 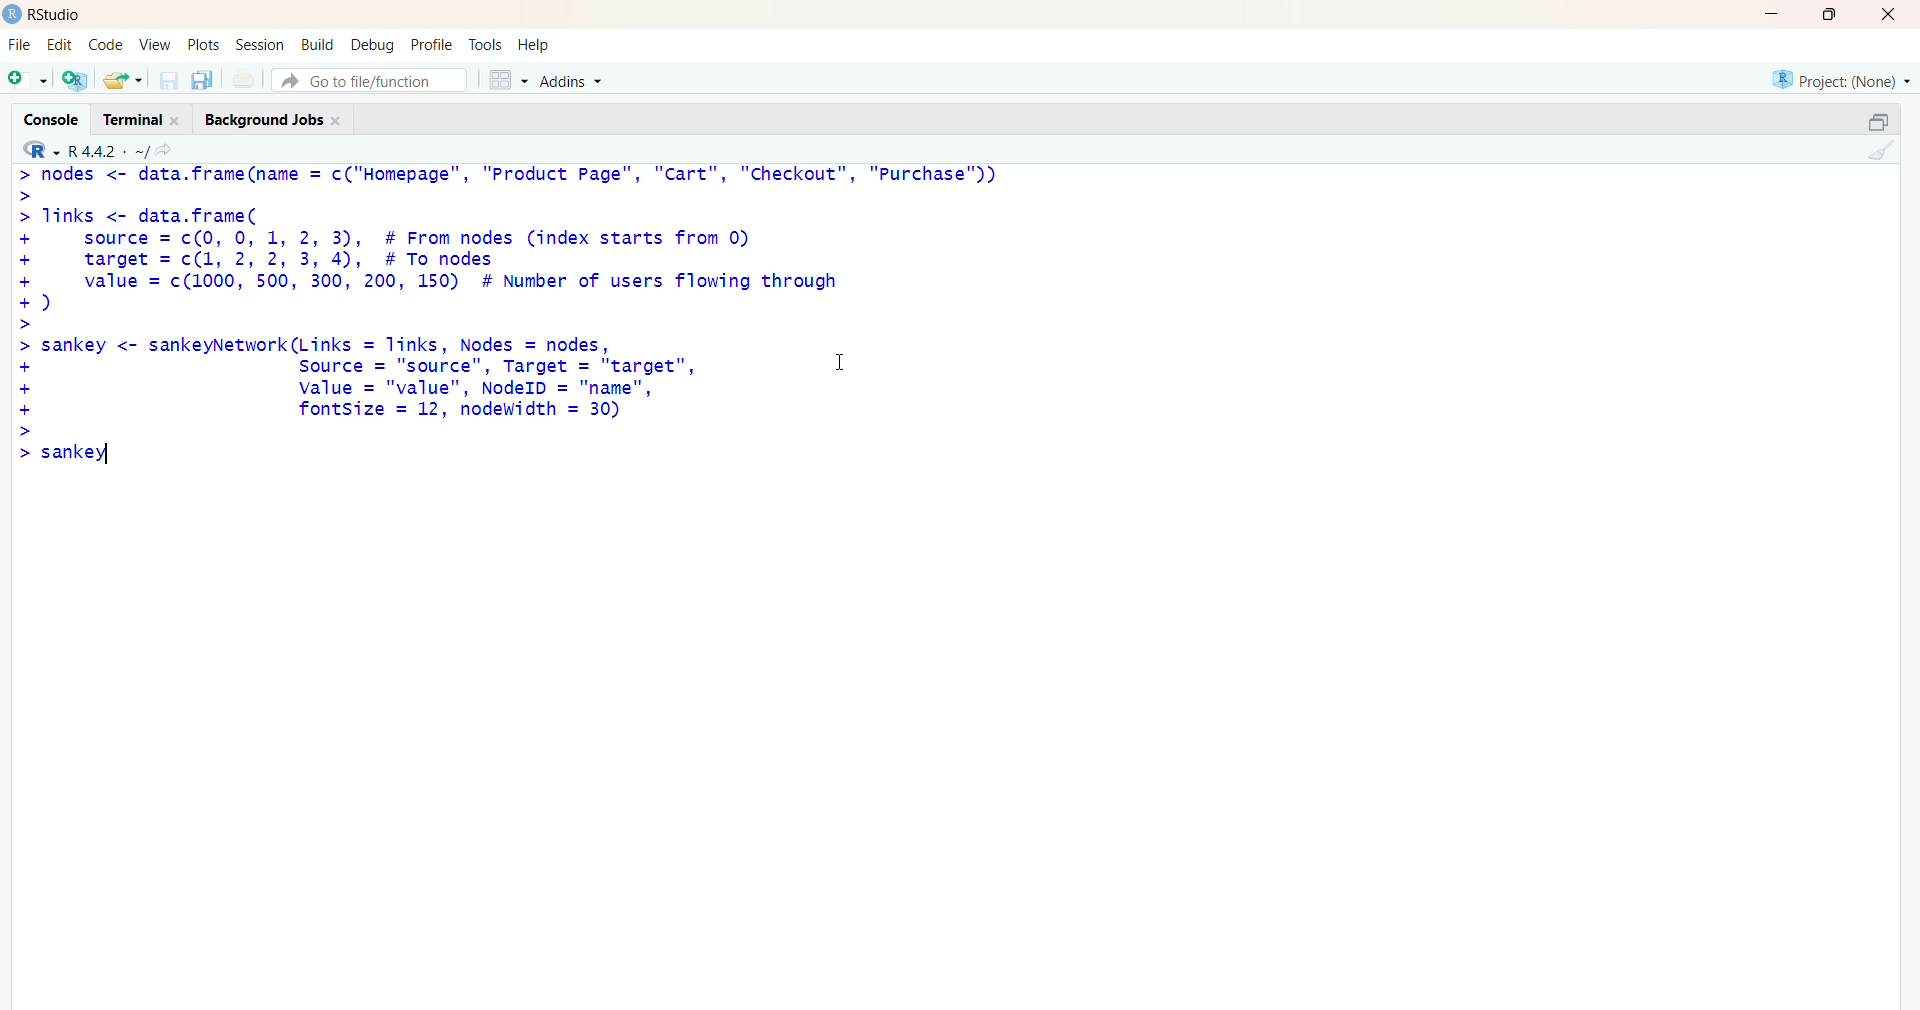 I want to click on copy, so click(x=1864, y=118).